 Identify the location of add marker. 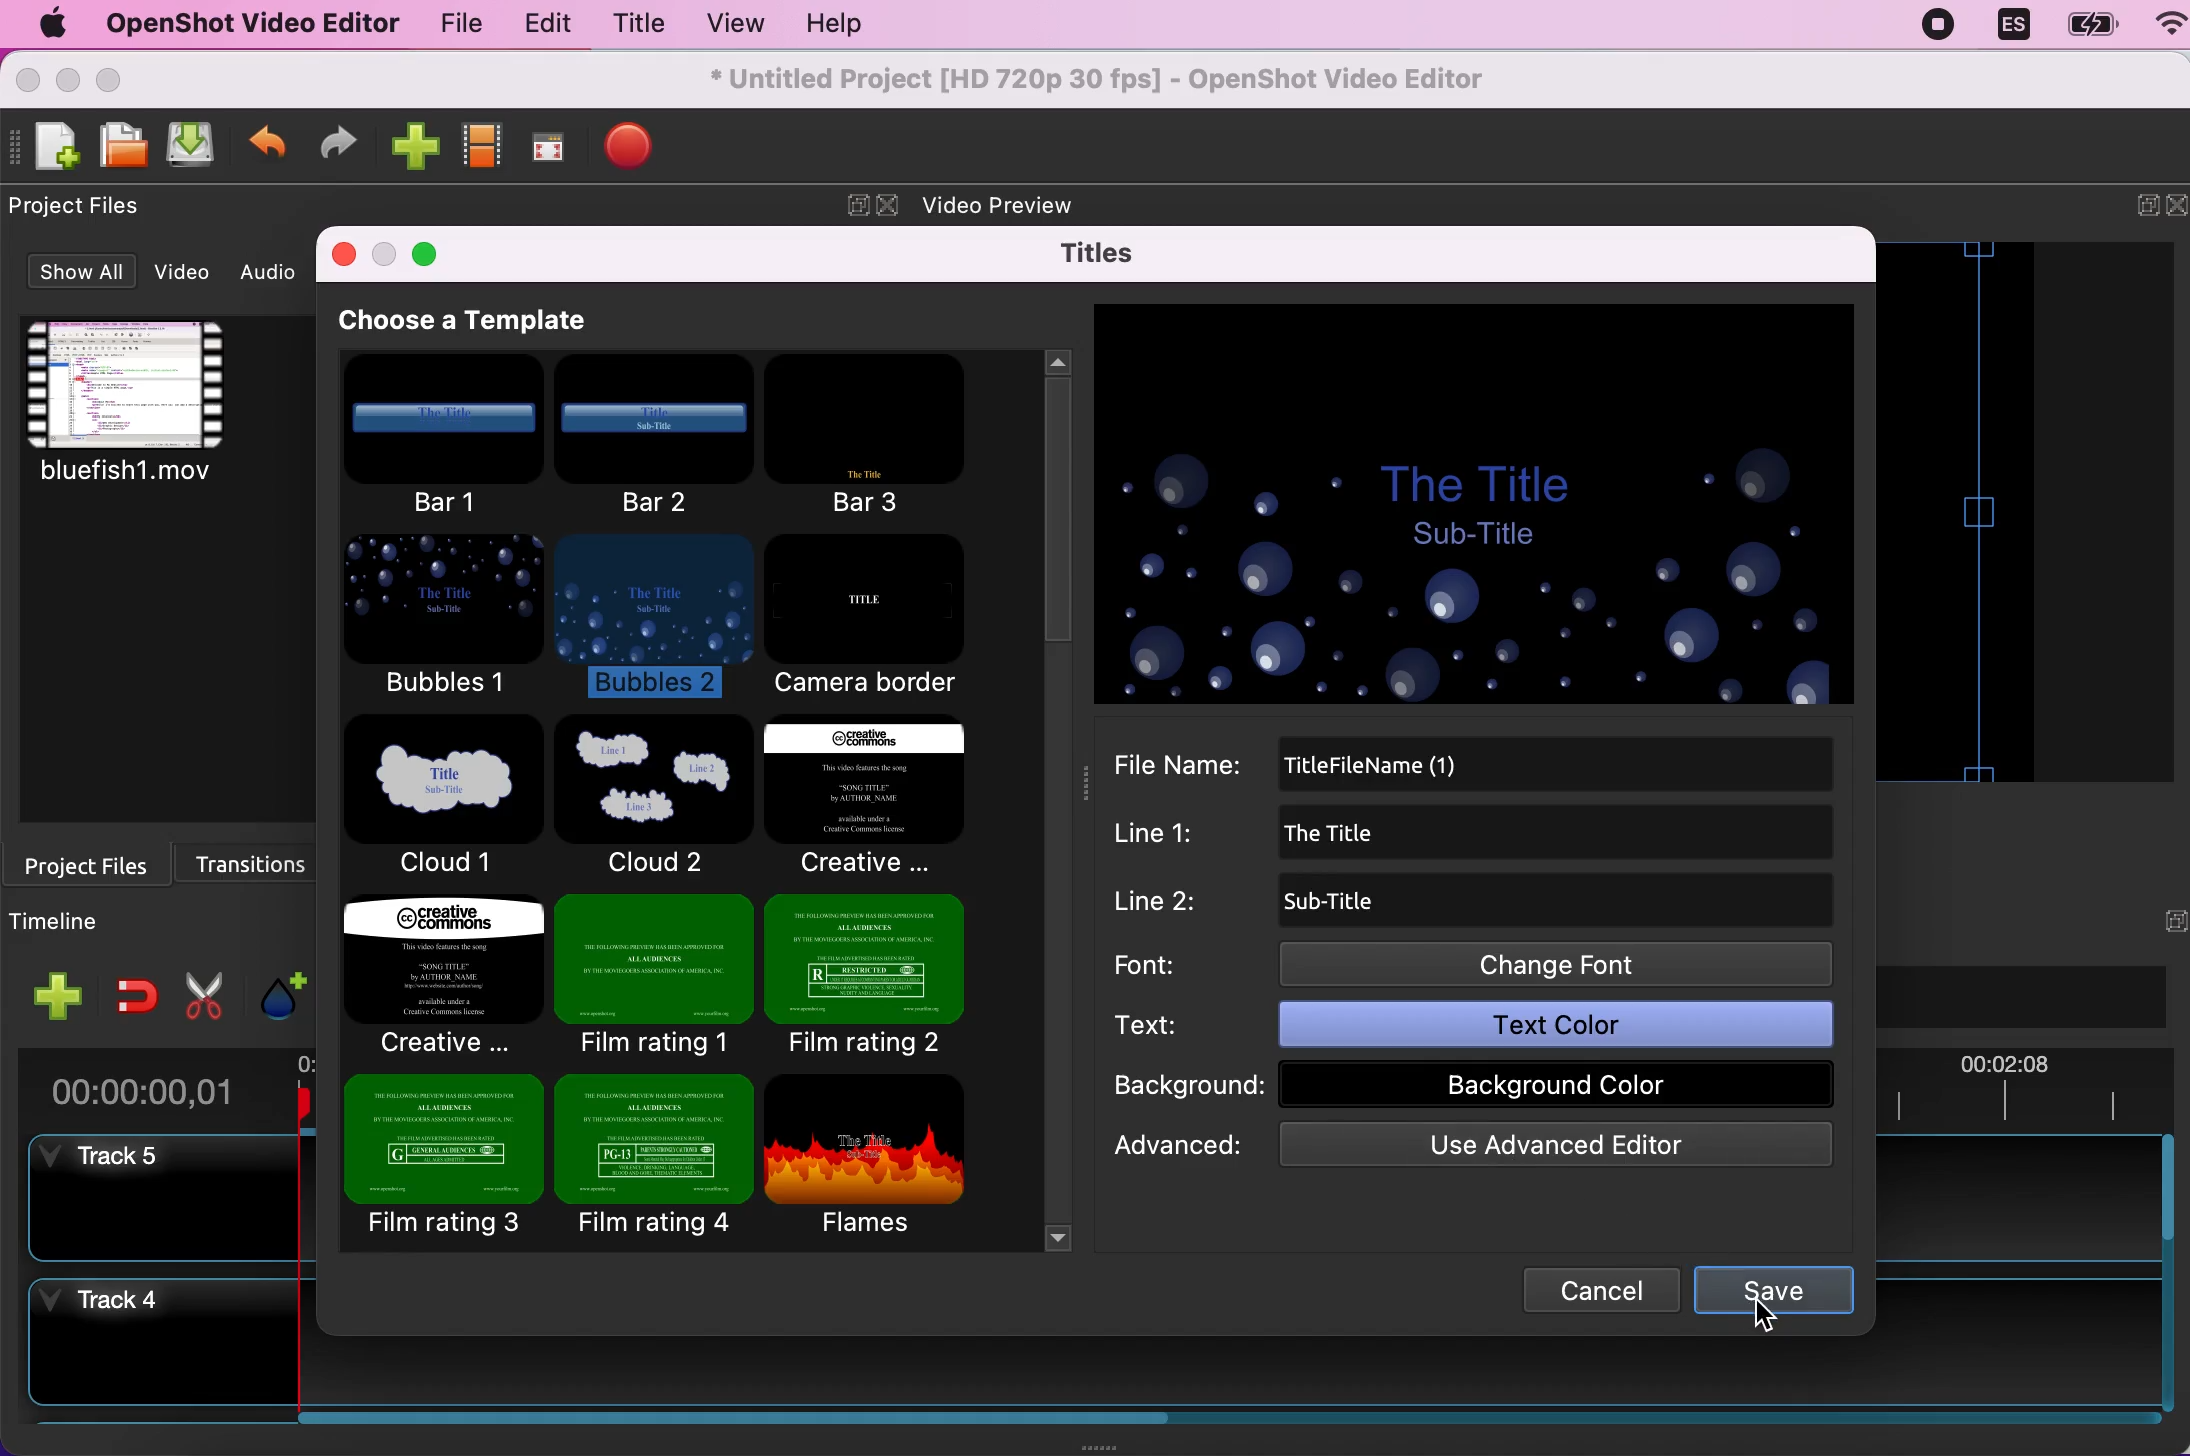
(281, 987).